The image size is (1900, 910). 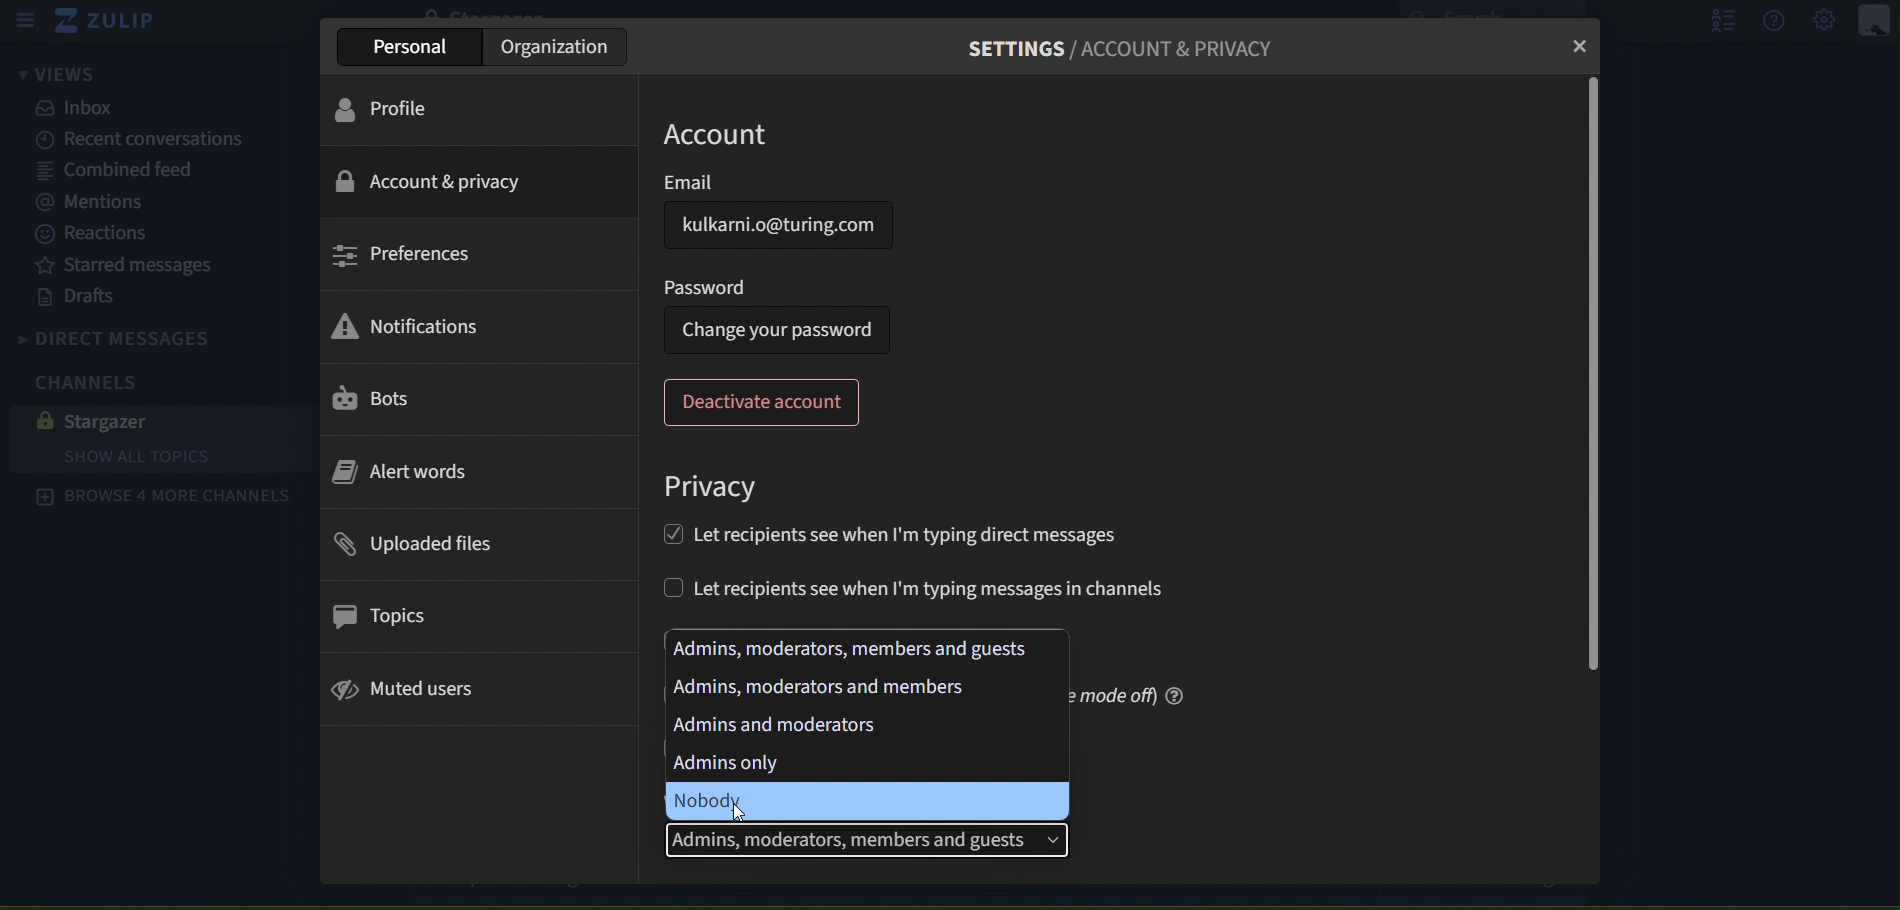 I want to click on admins, moderators, members and guests, so click(x=855, y=649).